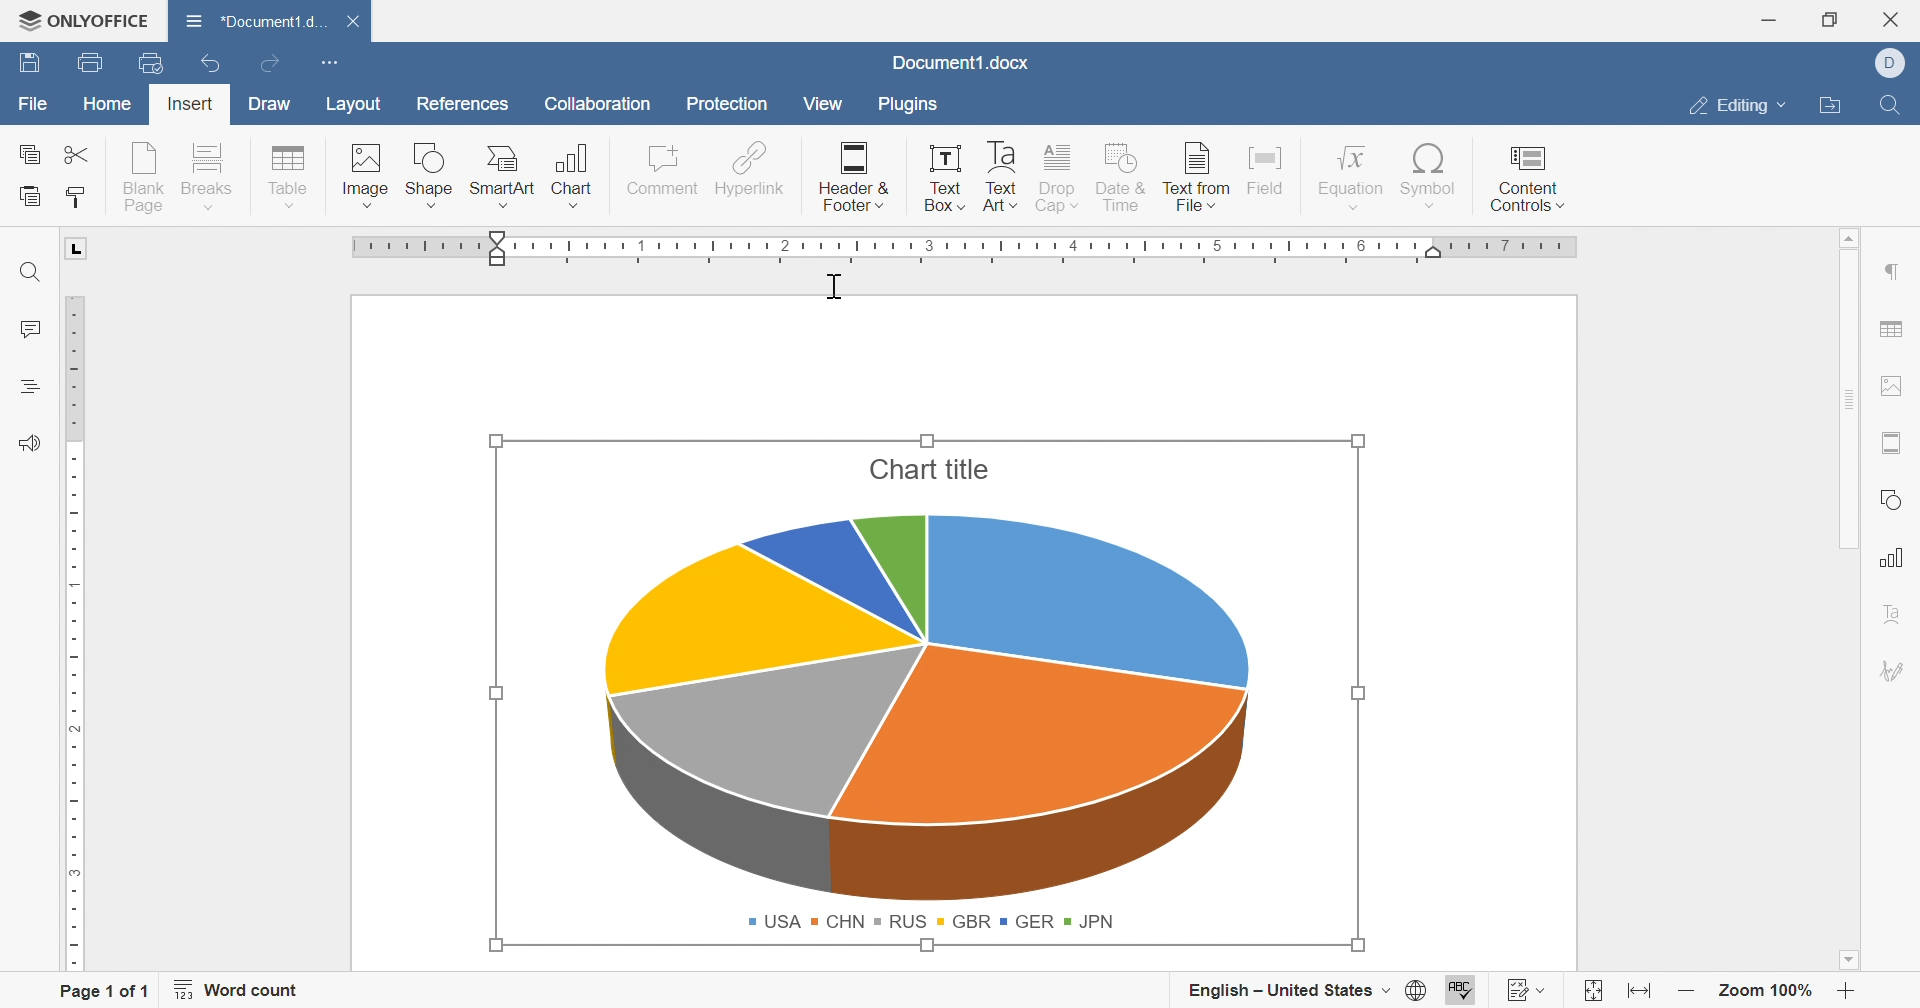  What do you see at coordinates (86, 21) in the screenshot?
I see `ONLYOFFICE` at bounding box center [86, 21].